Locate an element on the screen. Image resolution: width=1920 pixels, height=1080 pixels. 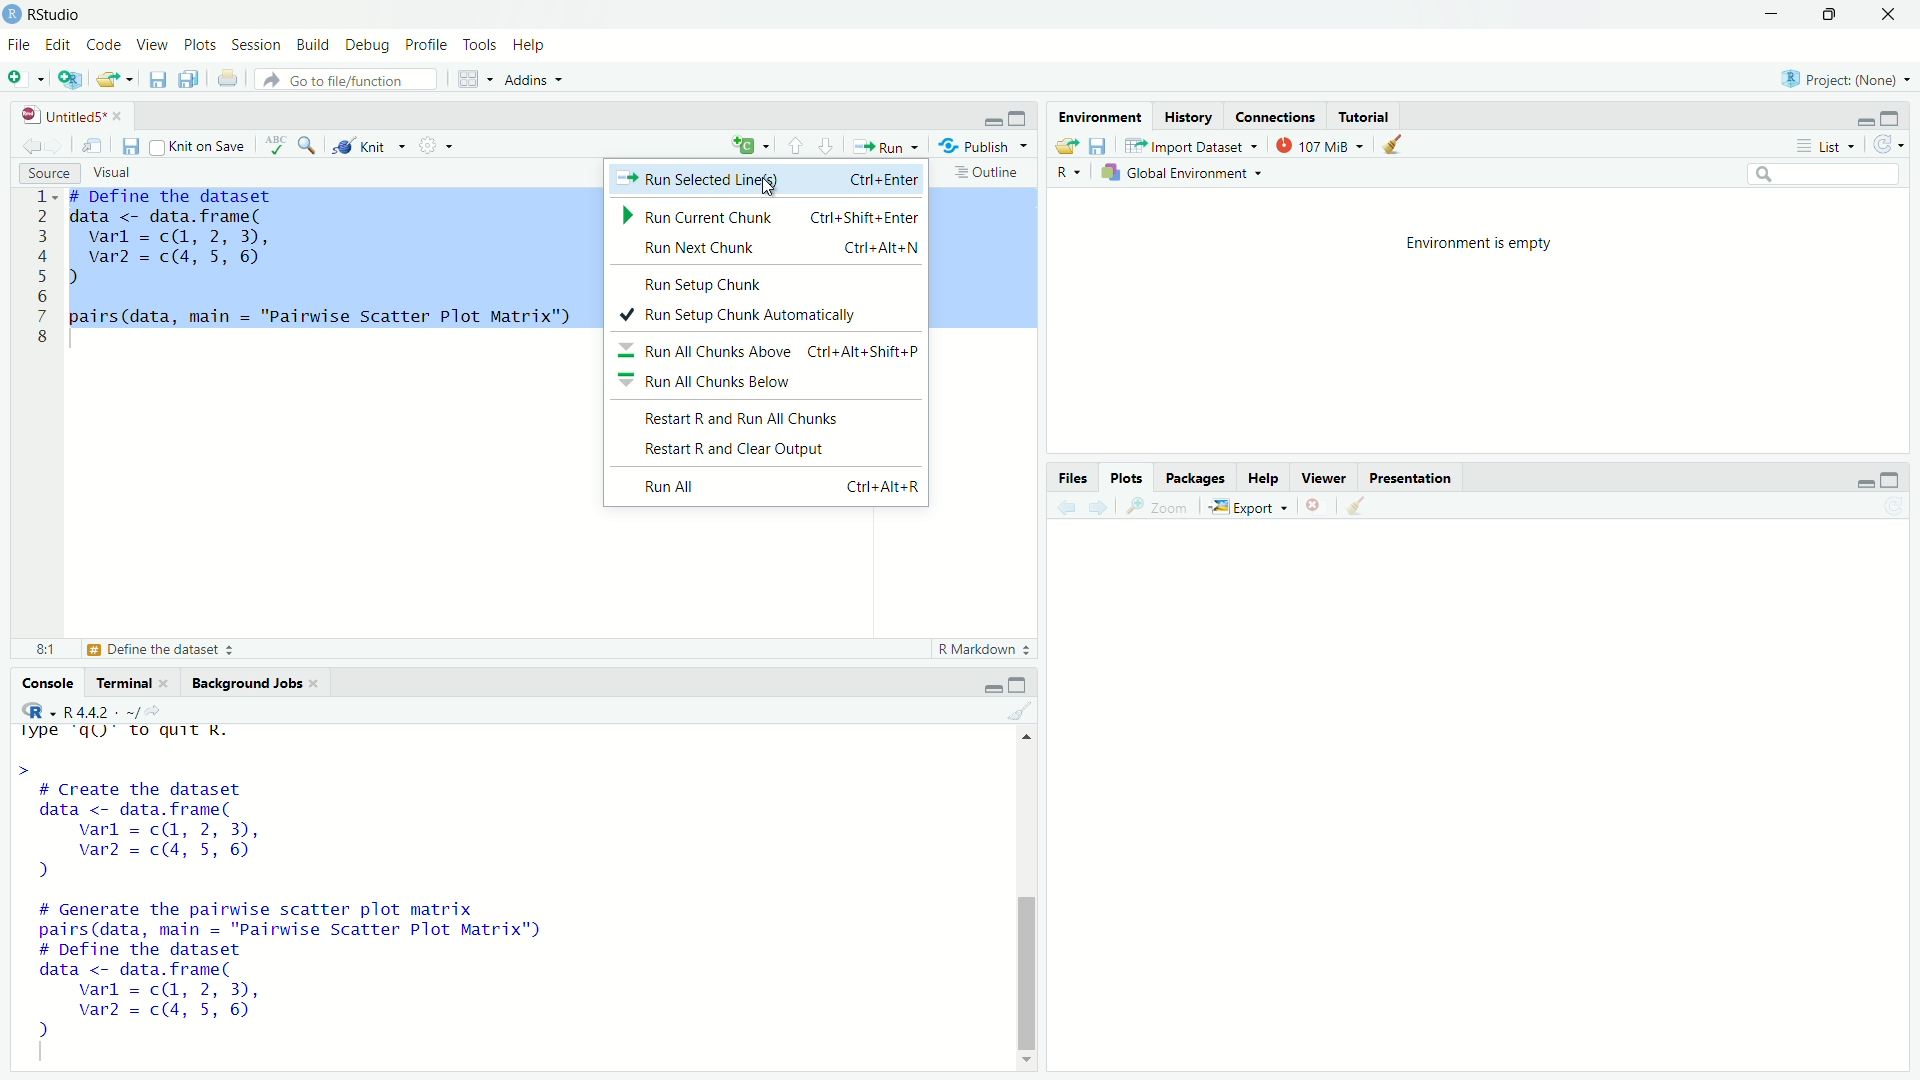
Create a project is located at coordinates (70, 76).